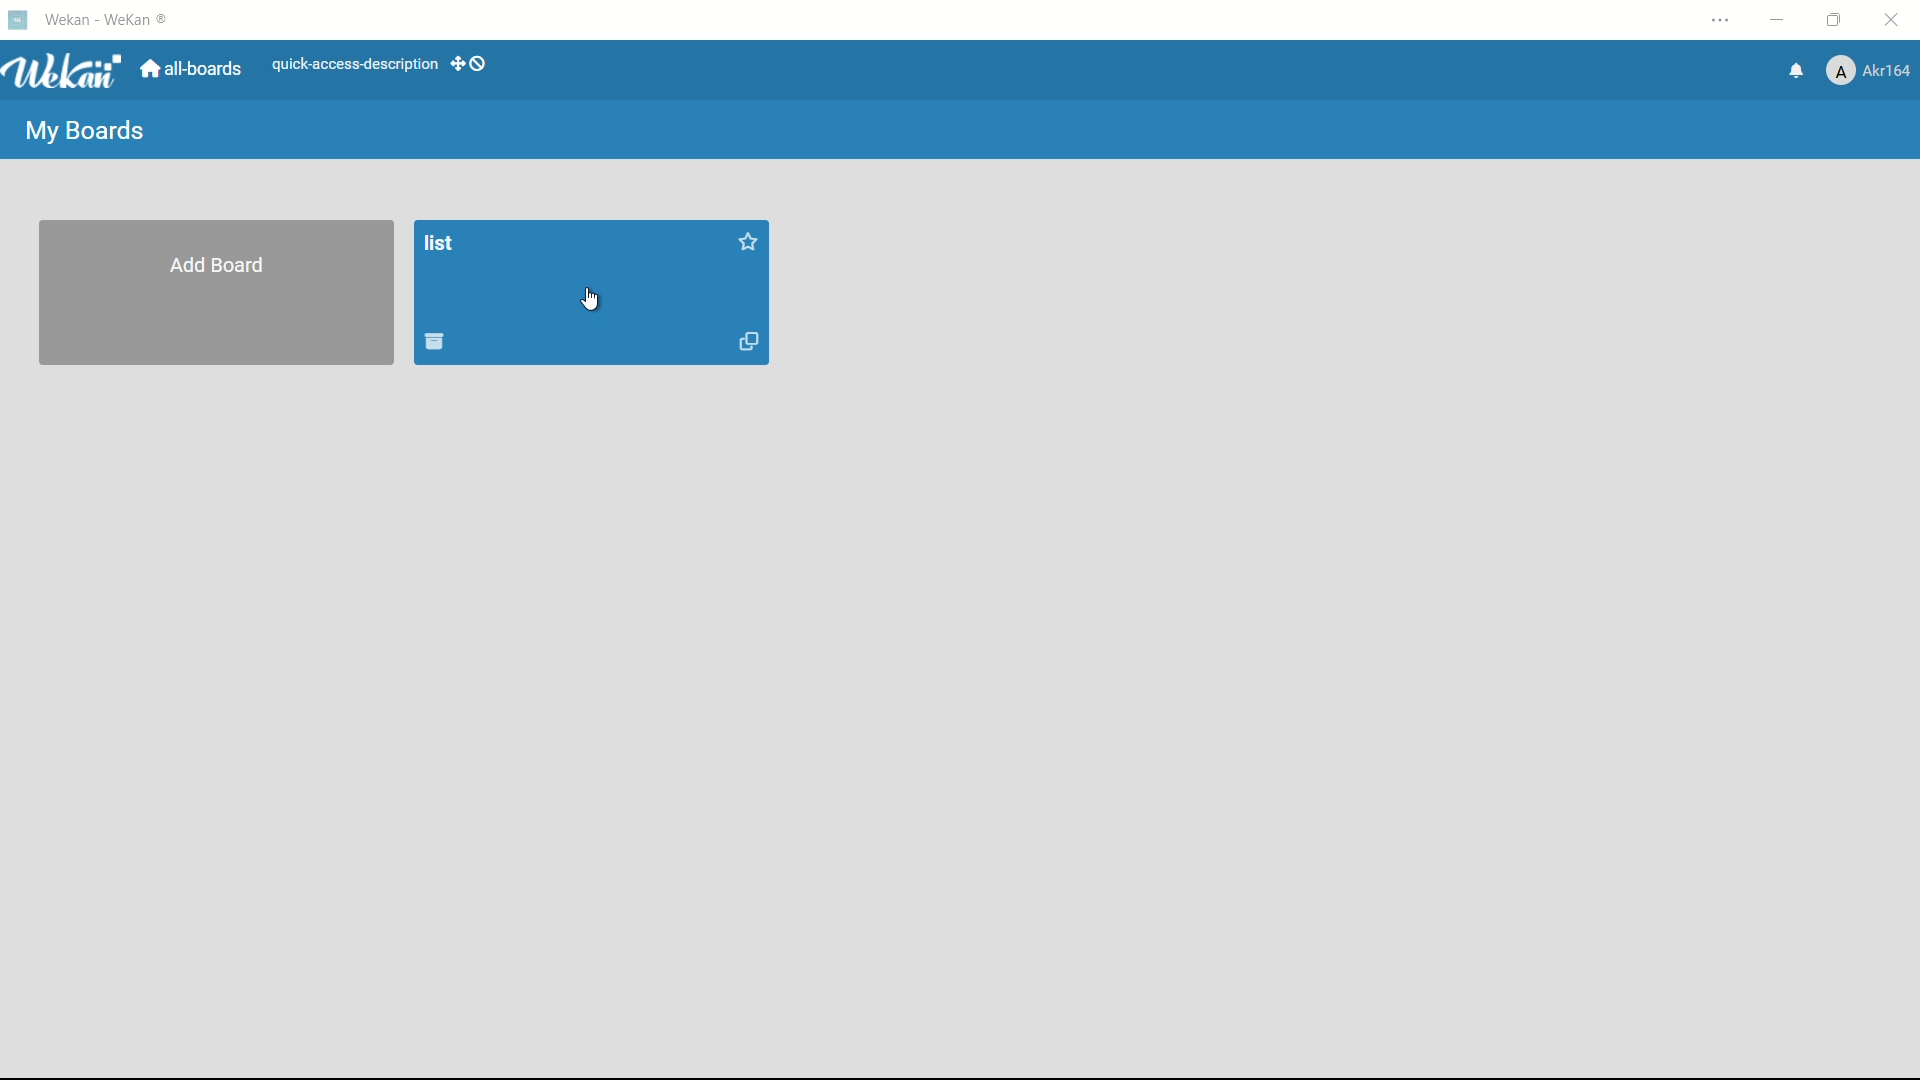  What do you see at coordinates (1892, 22) in the screenshot?
I see `close app` at bounding box center [1892, 22].